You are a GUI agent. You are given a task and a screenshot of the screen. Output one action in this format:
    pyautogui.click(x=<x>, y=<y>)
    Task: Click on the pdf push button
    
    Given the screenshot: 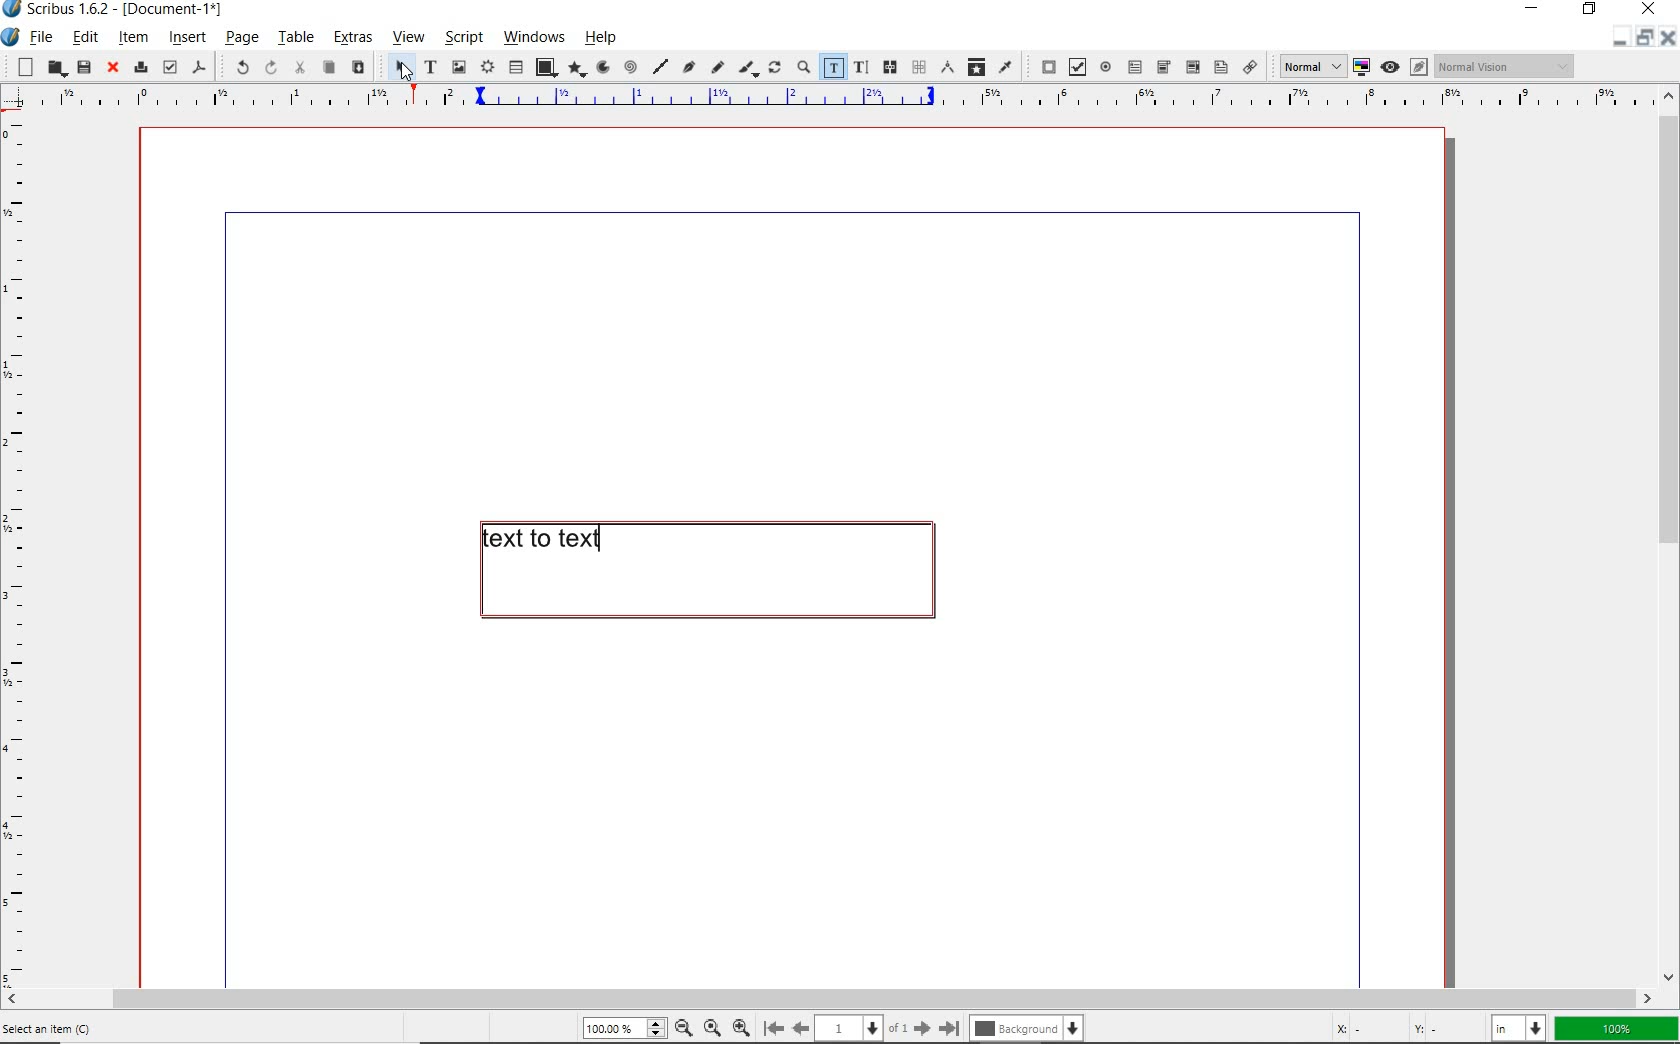 What is the action you would take?
    pyautogui.click(x=1044, y=67)
    